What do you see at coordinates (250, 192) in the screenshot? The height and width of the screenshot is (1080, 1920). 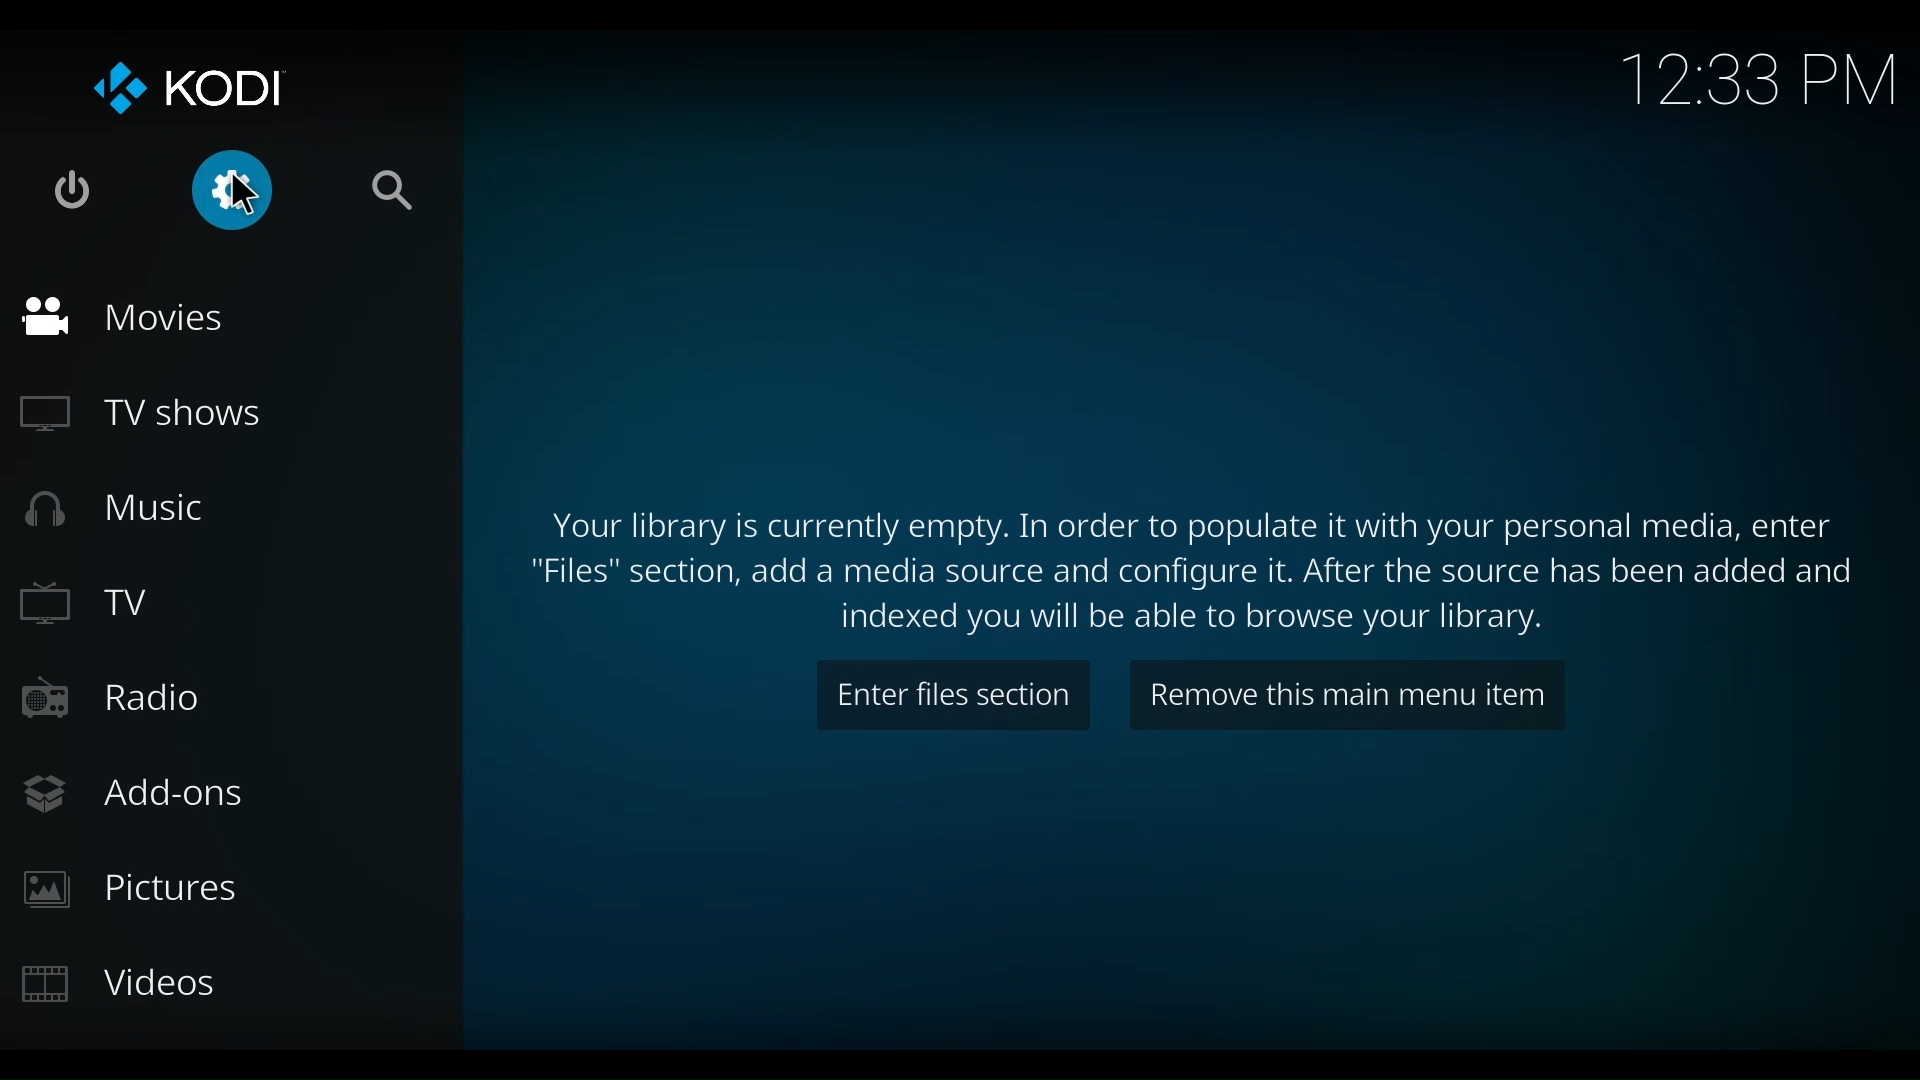 I see `cursor` at bounding box center [250, 192].